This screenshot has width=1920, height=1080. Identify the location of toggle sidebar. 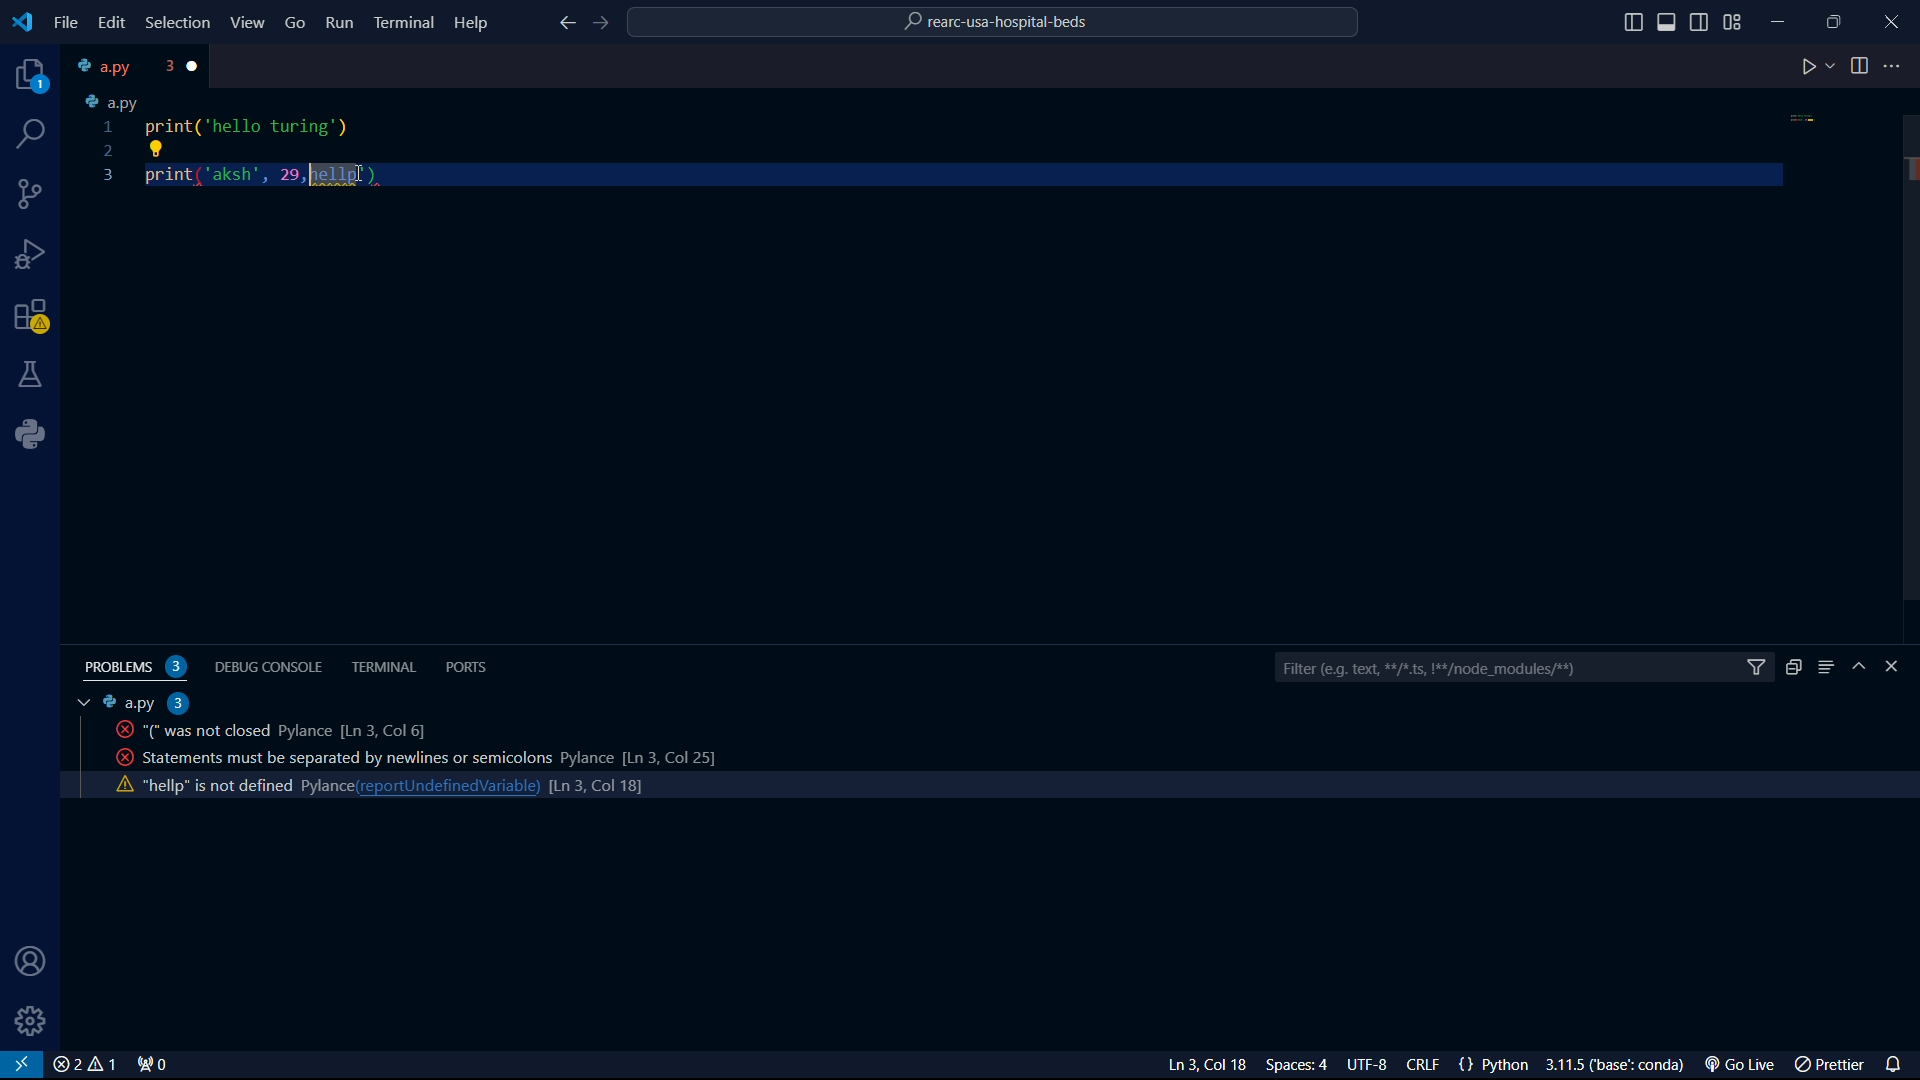
(1633, 23).